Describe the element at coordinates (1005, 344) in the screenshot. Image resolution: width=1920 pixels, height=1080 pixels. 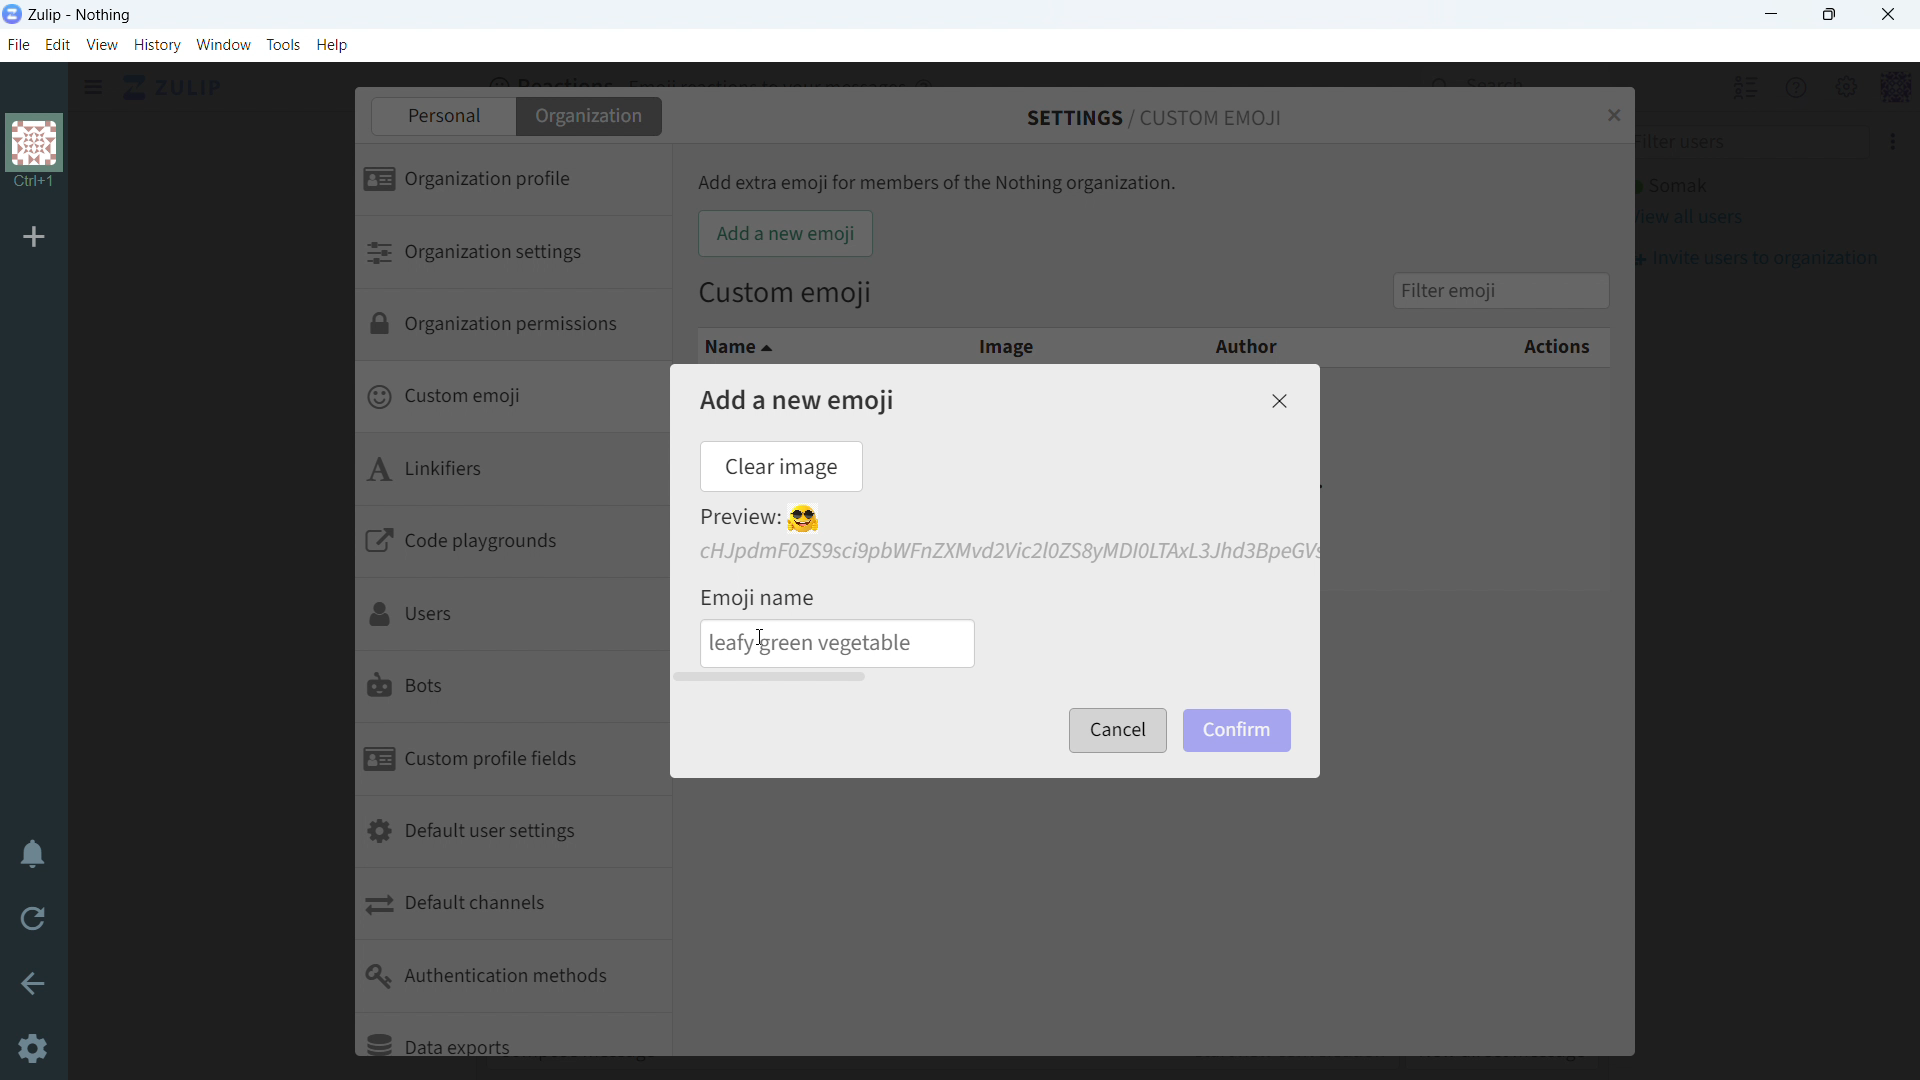
I see `image` at that location.